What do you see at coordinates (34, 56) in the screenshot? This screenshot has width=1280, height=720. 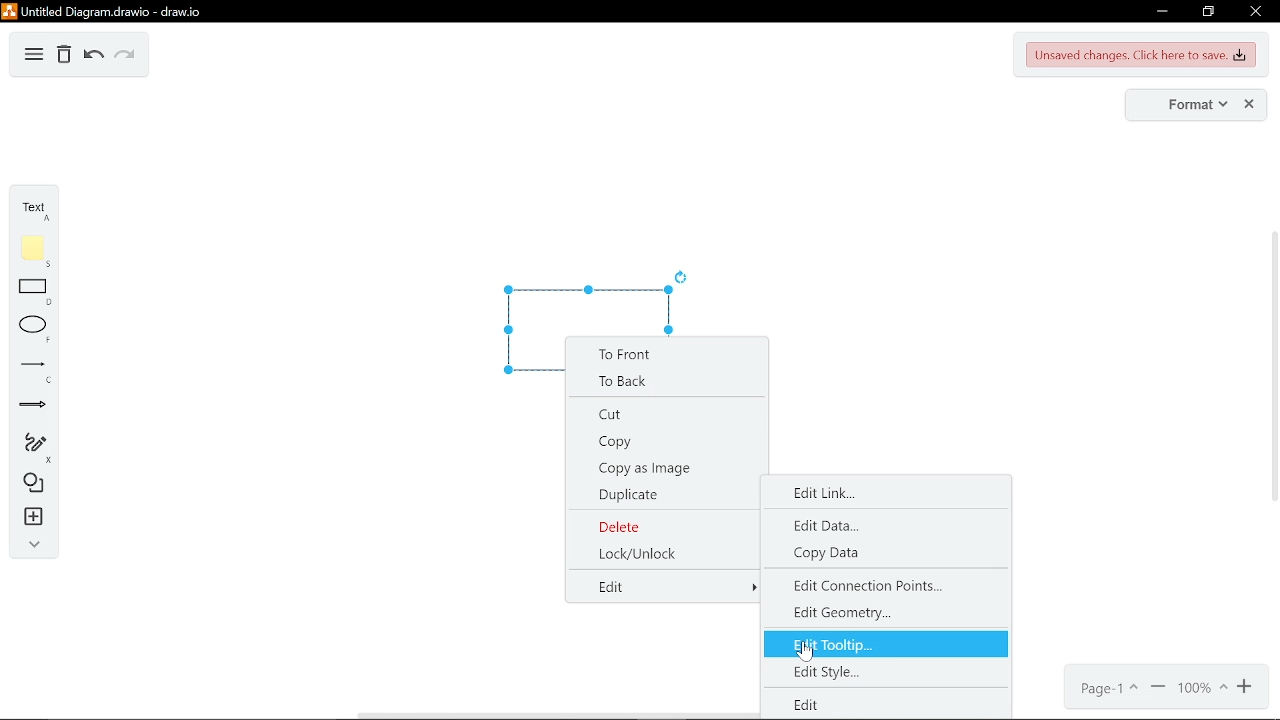 I see `diagram` at bounding box center [34, 56].